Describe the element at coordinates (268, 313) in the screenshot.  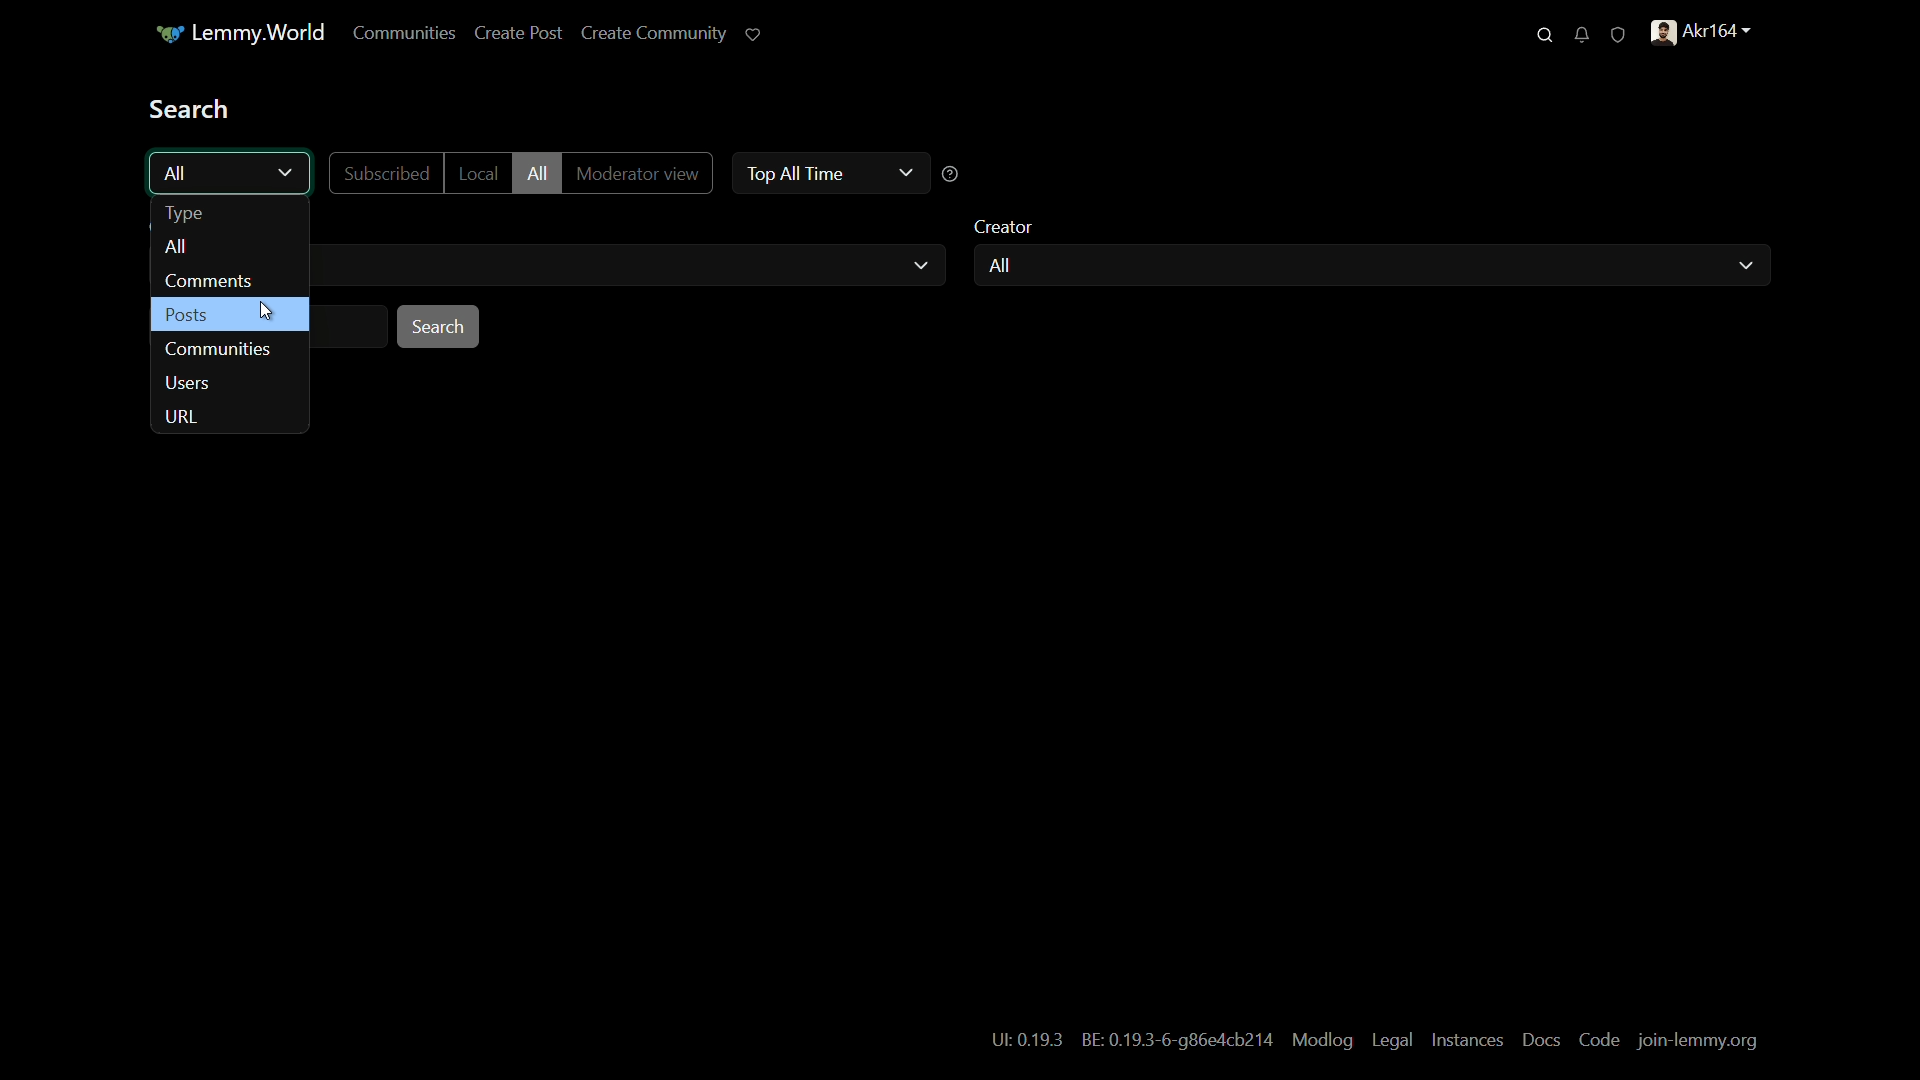
I see `cursor` at that location.